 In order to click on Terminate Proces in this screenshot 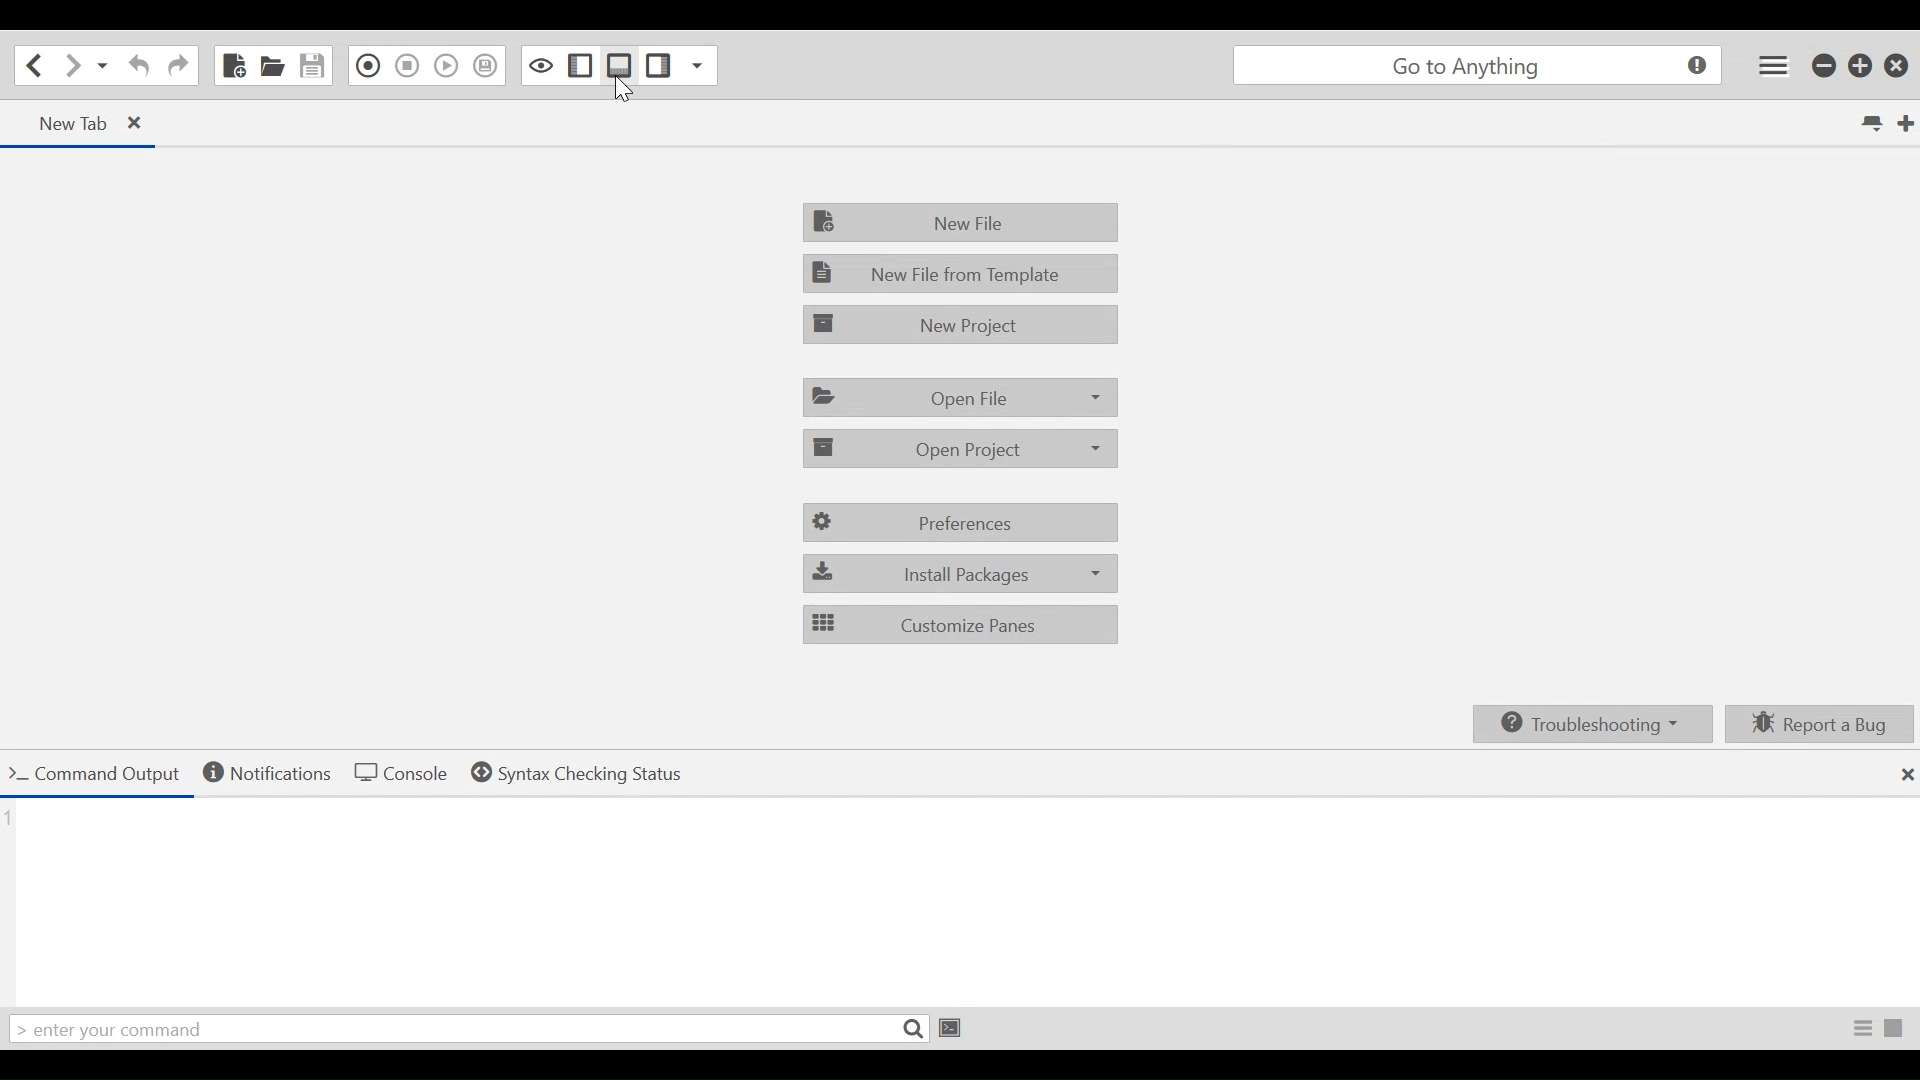, I will do `click(1895, 1029)`.